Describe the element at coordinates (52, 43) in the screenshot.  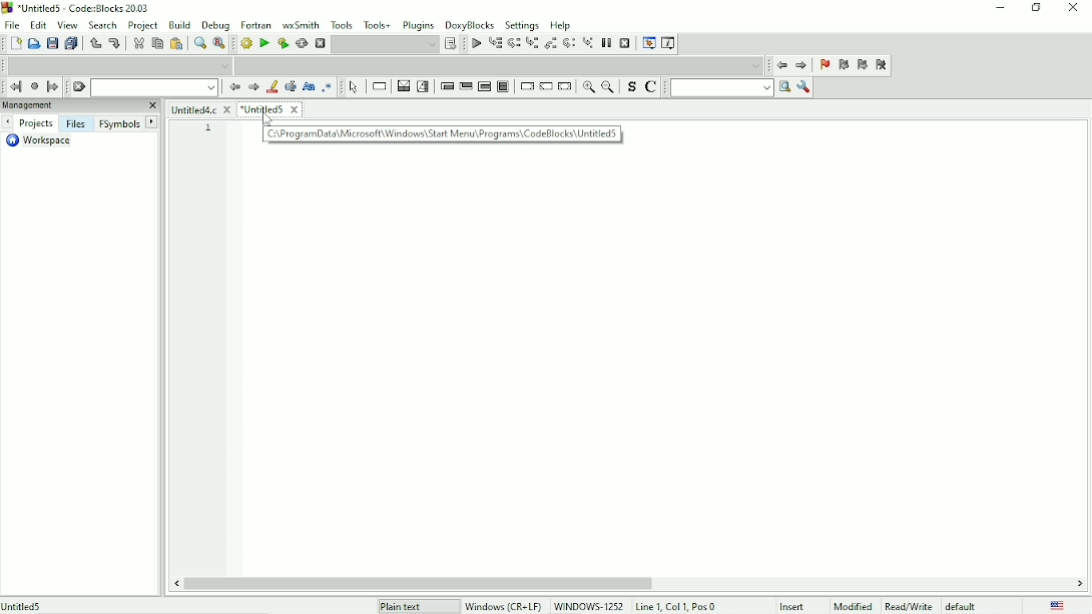
I see `Save` at that location.